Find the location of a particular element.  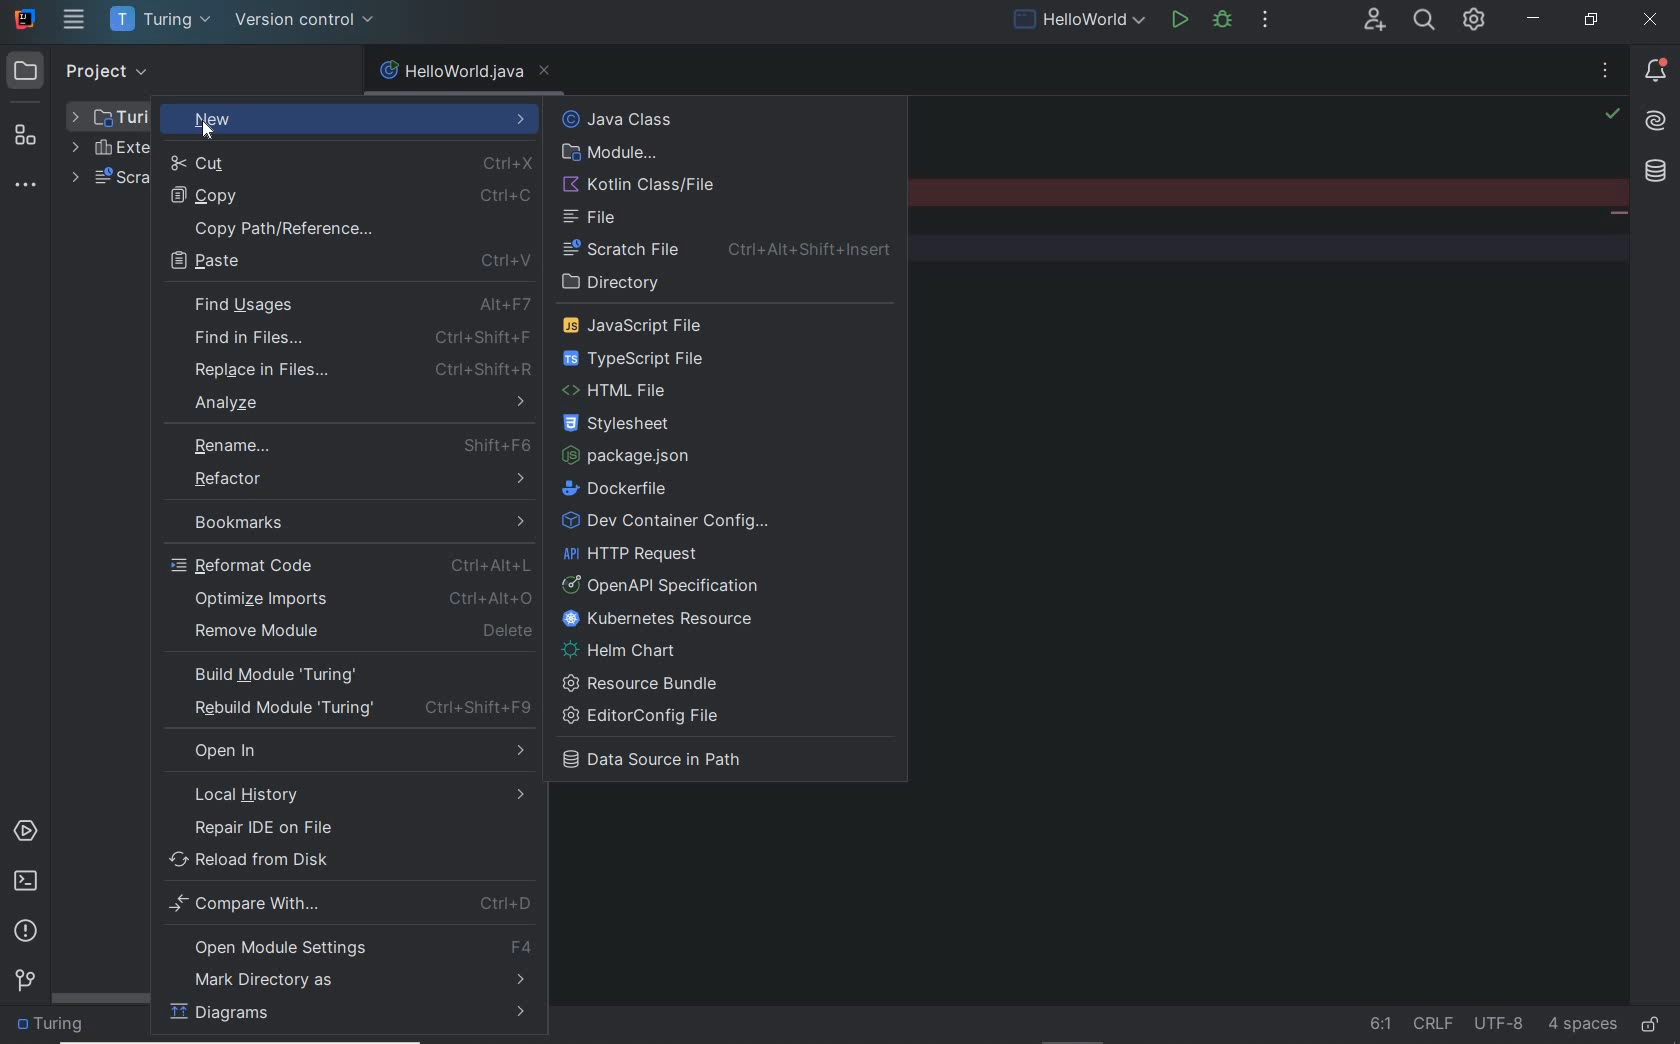

CLOSE is located at coordinates (1654, 19).